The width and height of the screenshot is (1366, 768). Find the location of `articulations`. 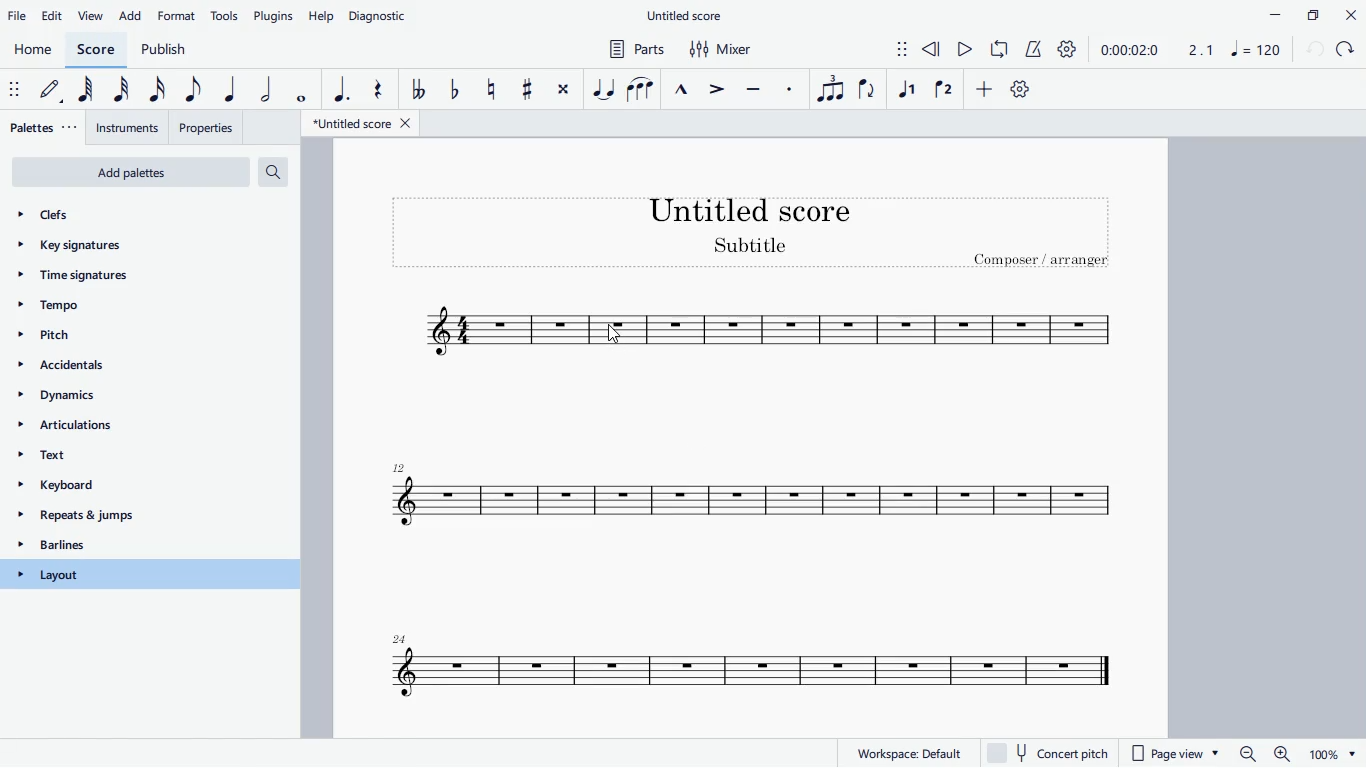

articulations is located at coordinates (136, 429).